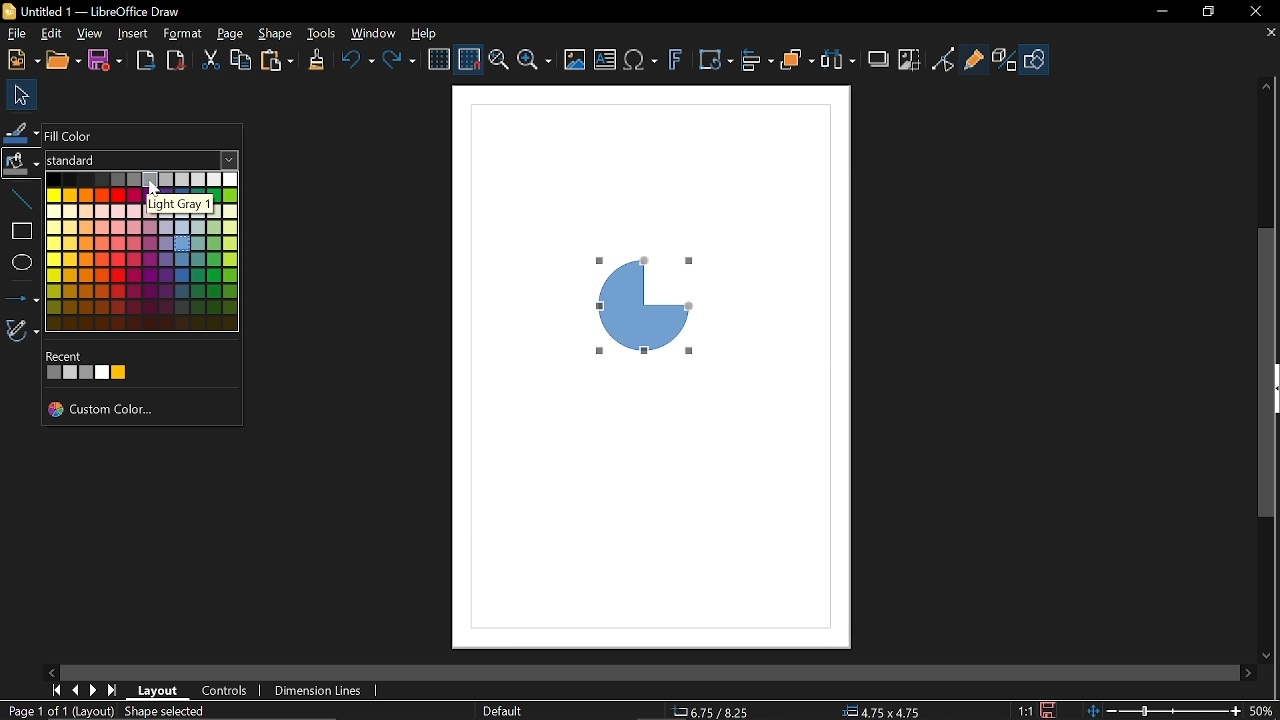 The image size is (1280, 720). I want to click on Arrange, so click(798, 62).